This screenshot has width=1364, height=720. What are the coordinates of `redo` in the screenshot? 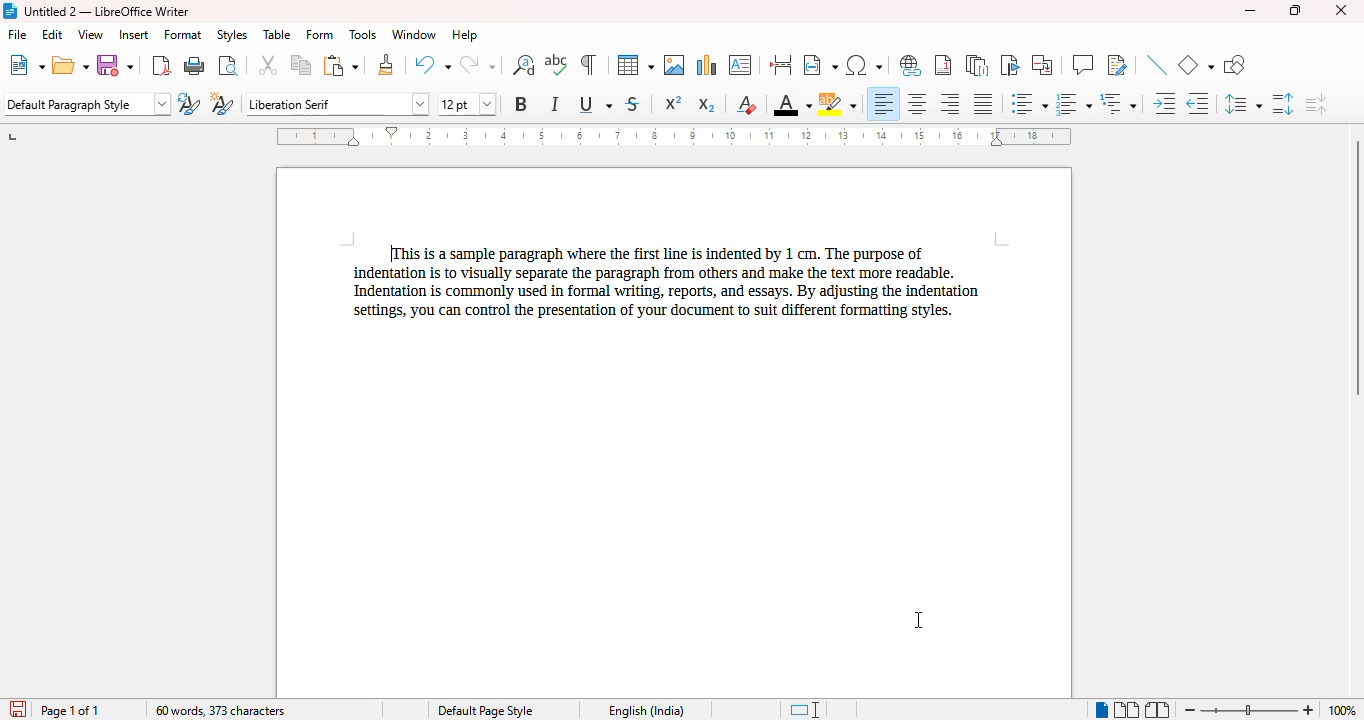 It's located at (477, 64).